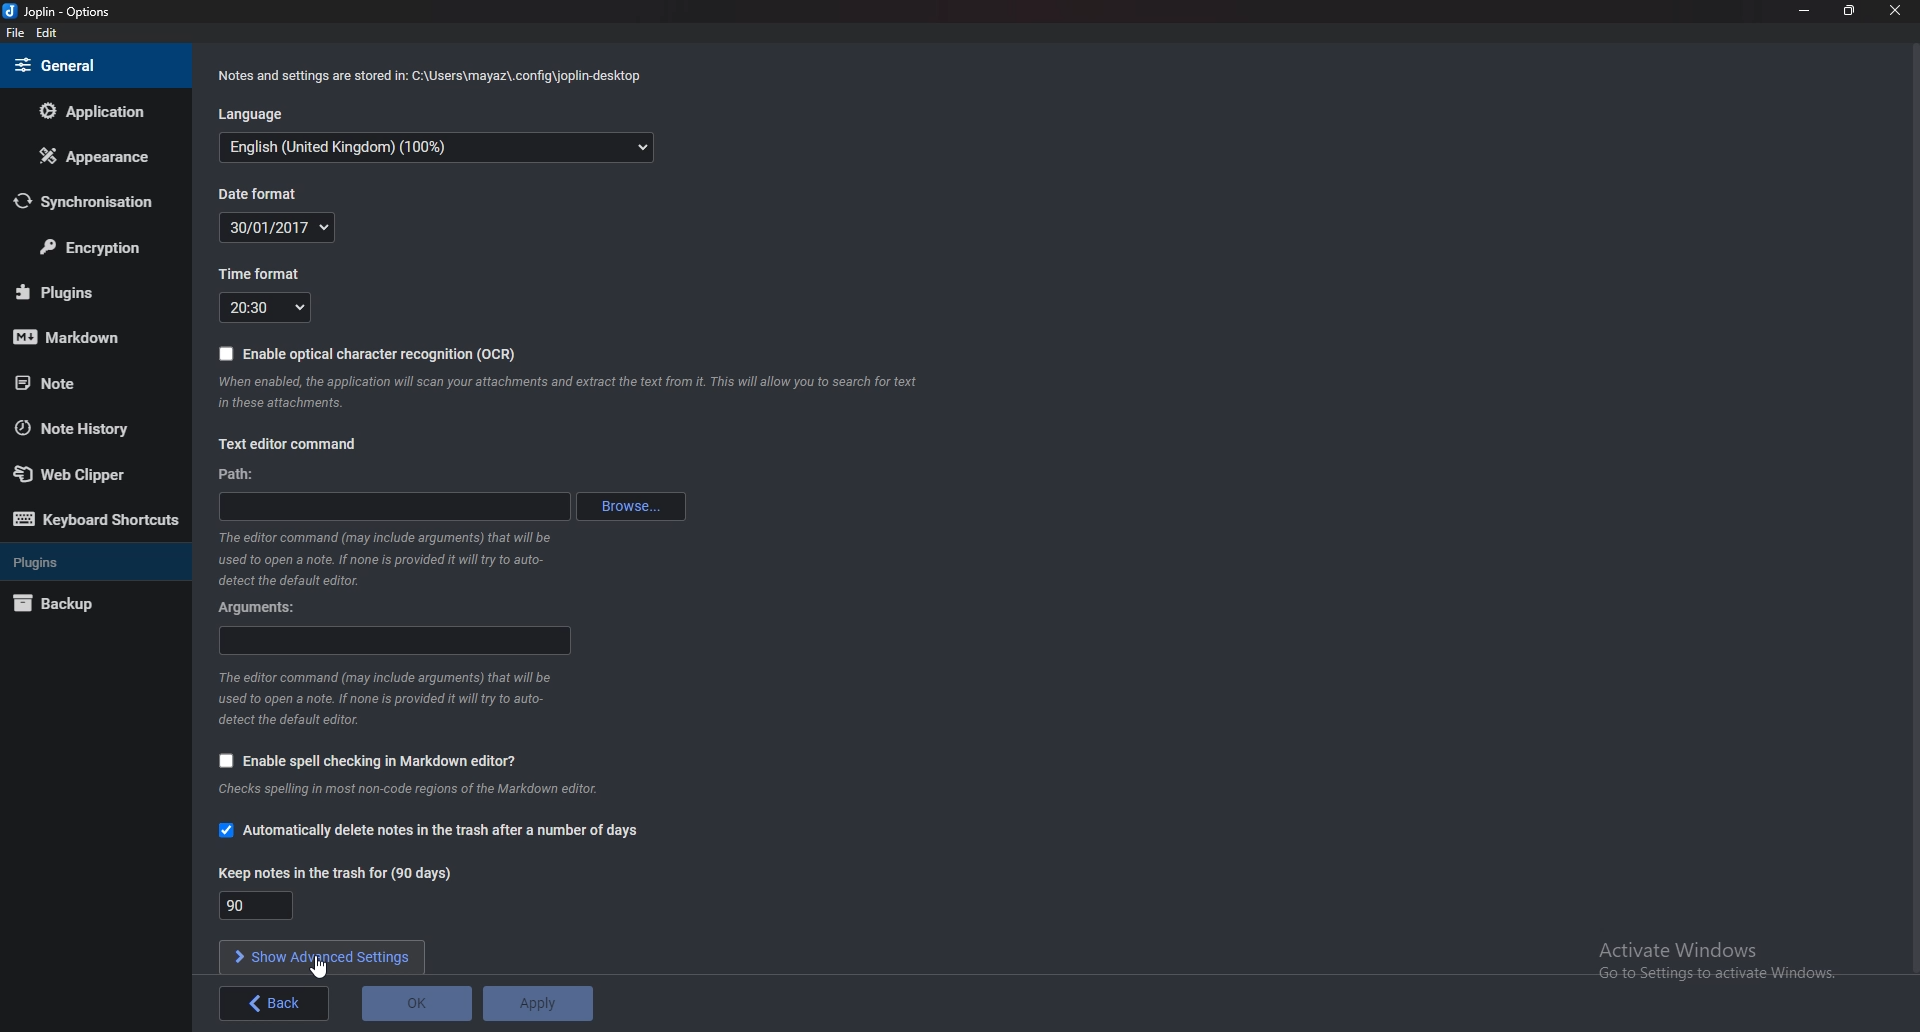  Describe the element at coordinates (571, 392) in the screenshot. I see `info on ocr` at that location.